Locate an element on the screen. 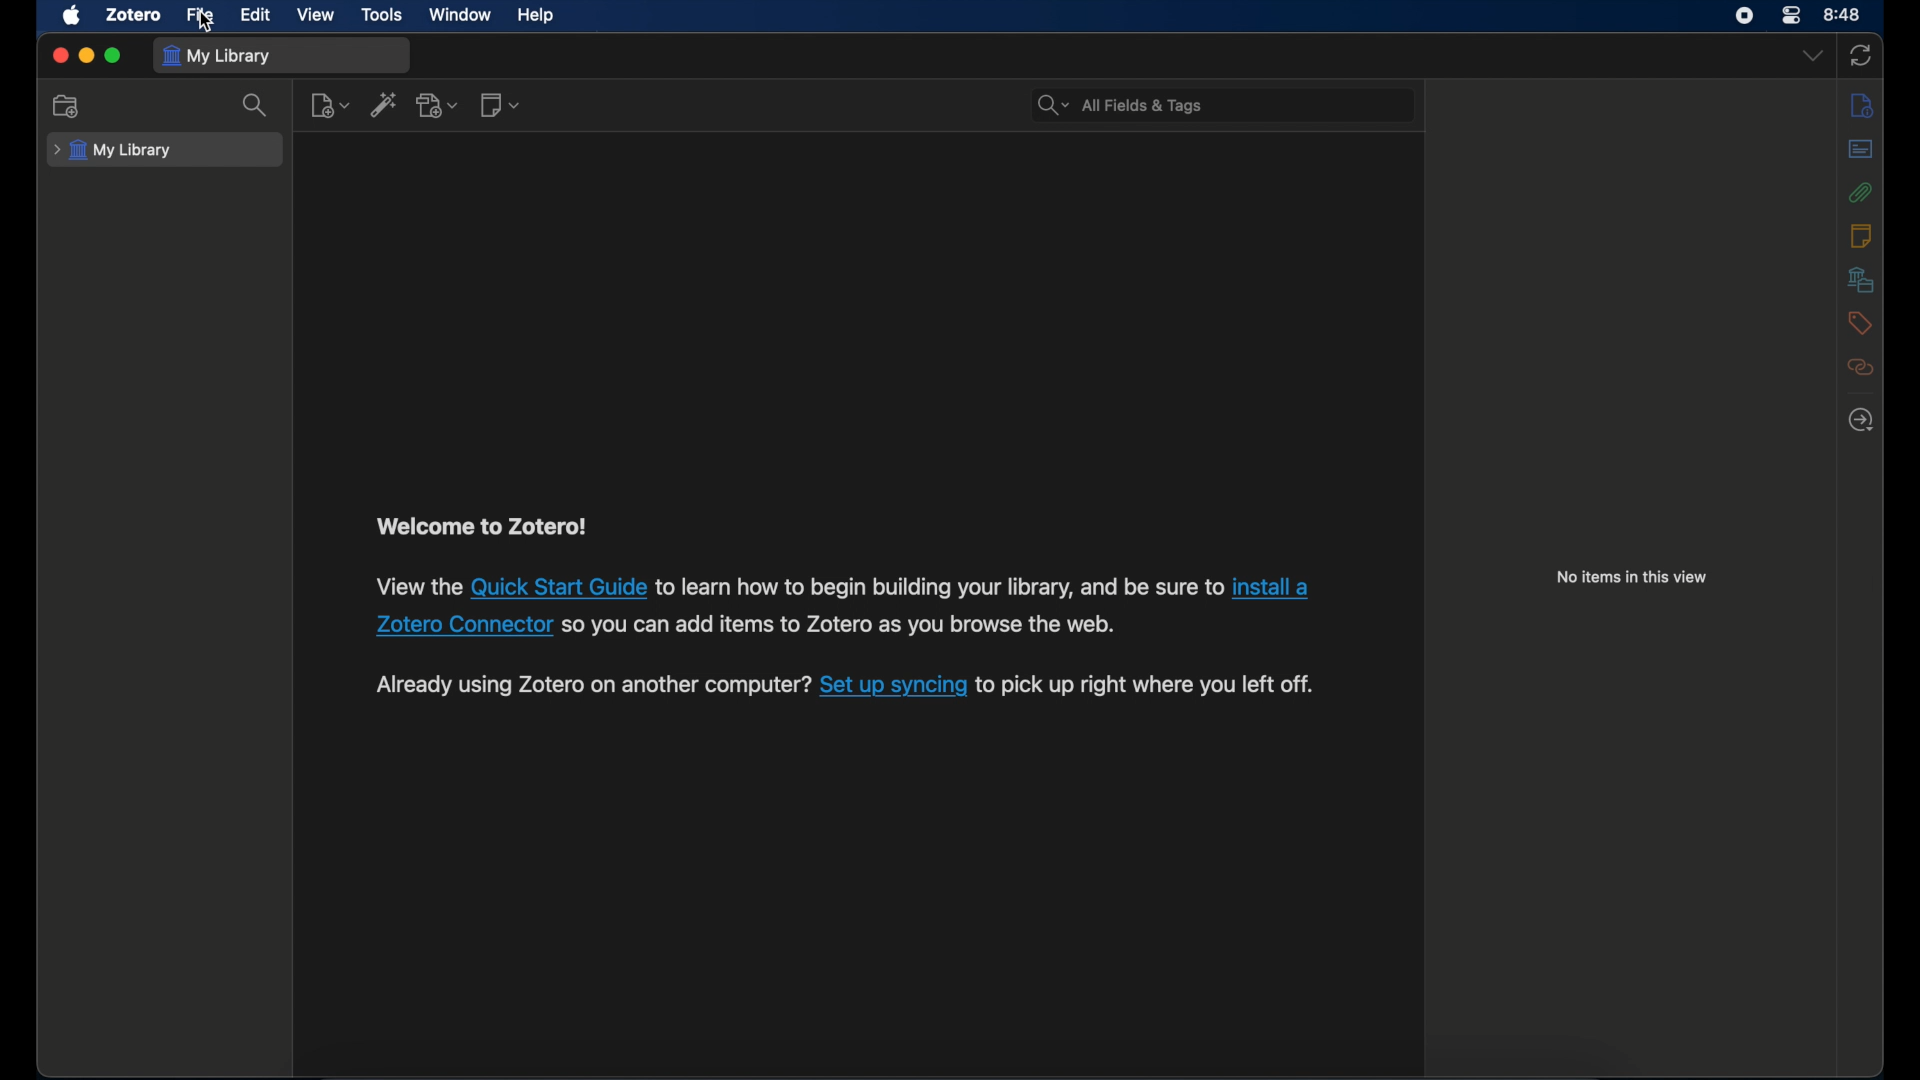 This screenshot has width=1920, height=1080. screen recorder is located at coordinates (1744, 16).